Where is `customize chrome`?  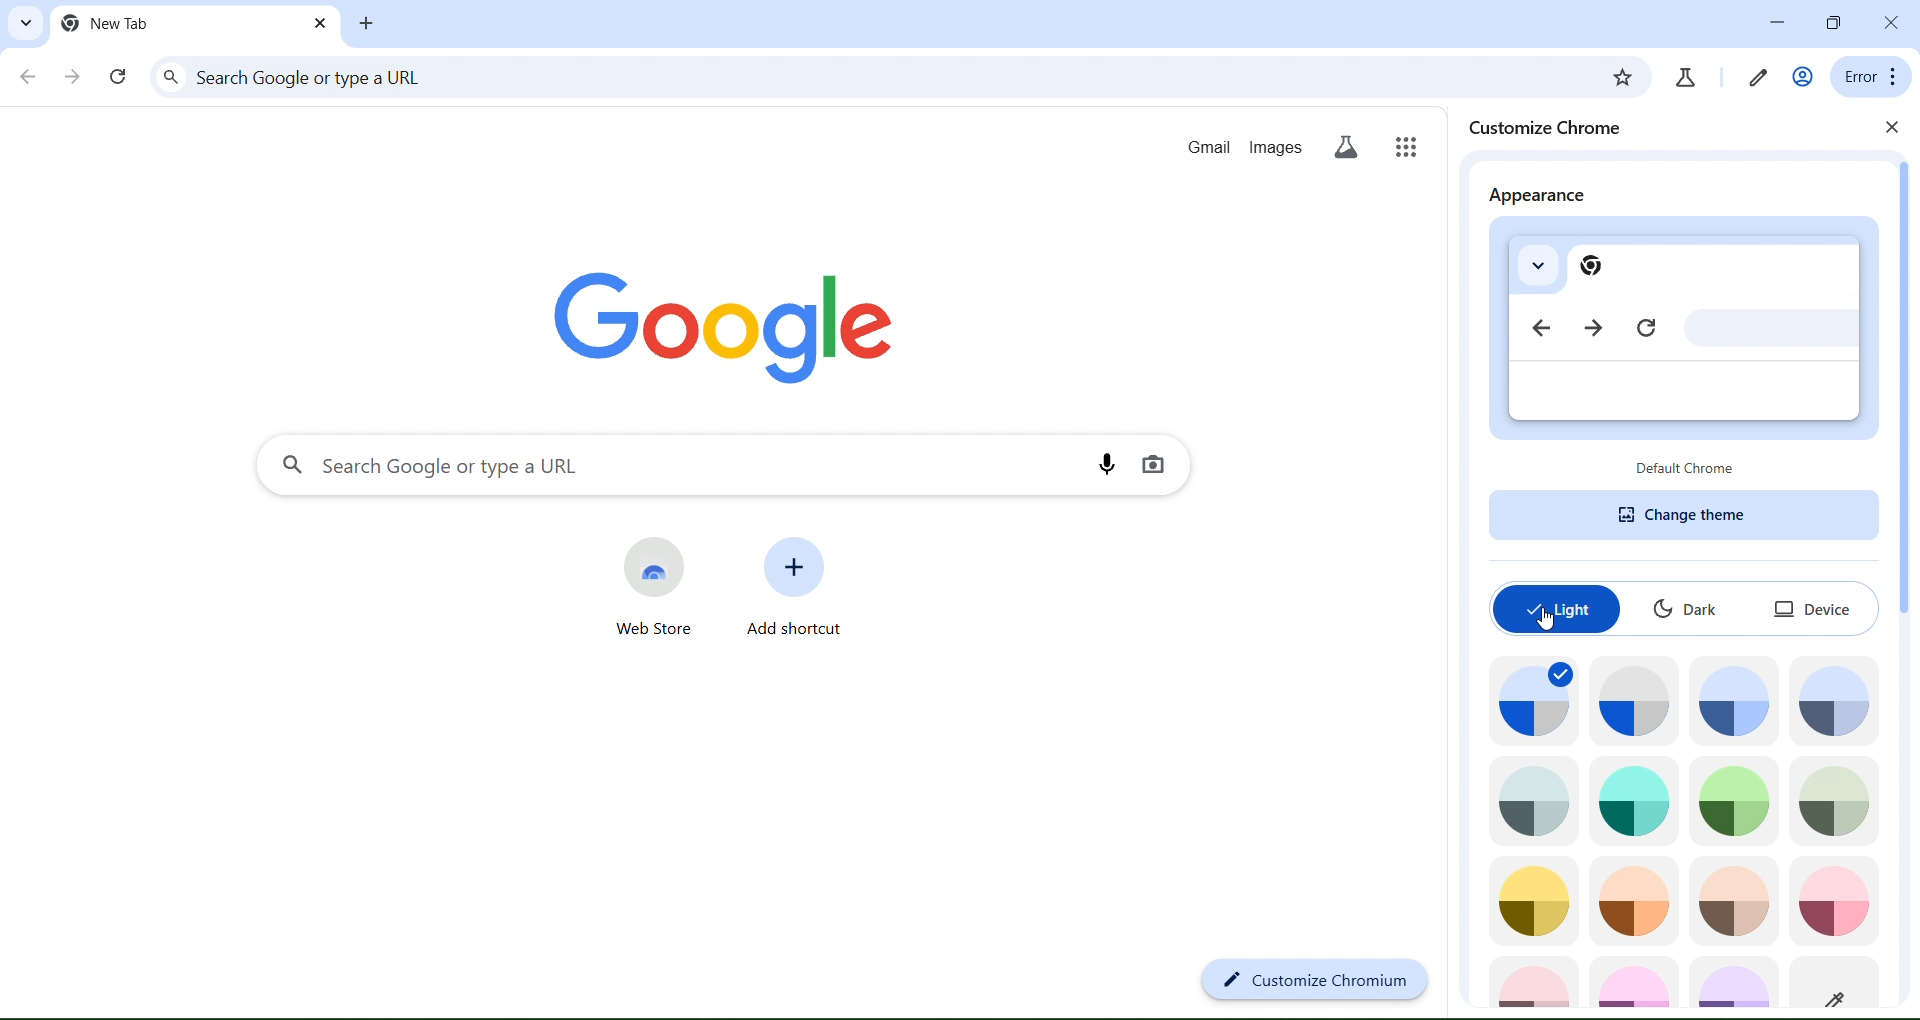
customize chrome is located at coordinates (1555, 128).